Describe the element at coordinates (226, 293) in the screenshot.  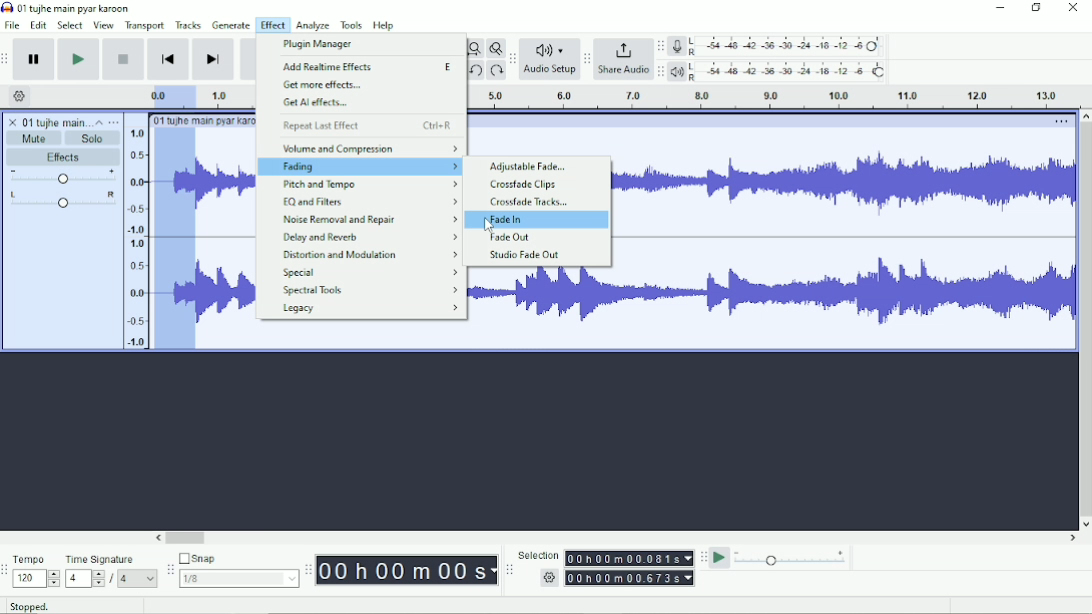
I see `Audio Waves` at that location.